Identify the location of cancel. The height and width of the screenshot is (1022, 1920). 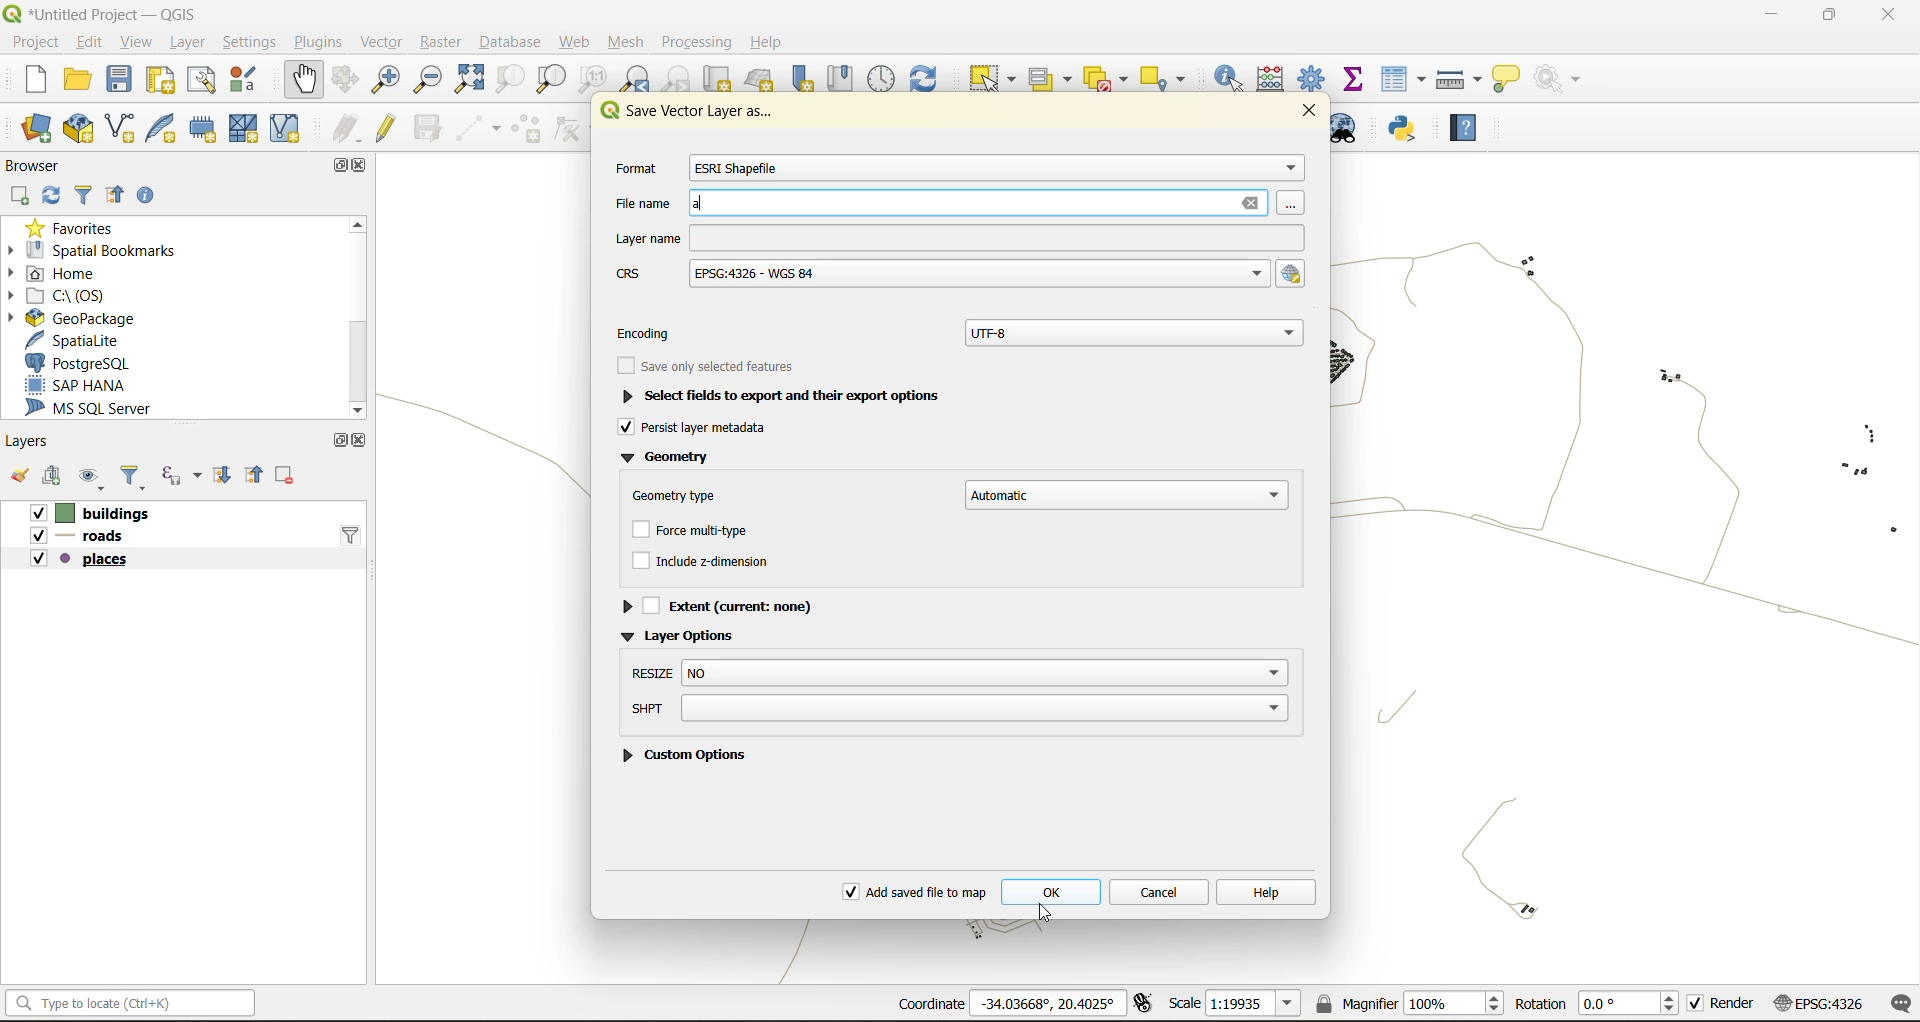
(1162, 892).